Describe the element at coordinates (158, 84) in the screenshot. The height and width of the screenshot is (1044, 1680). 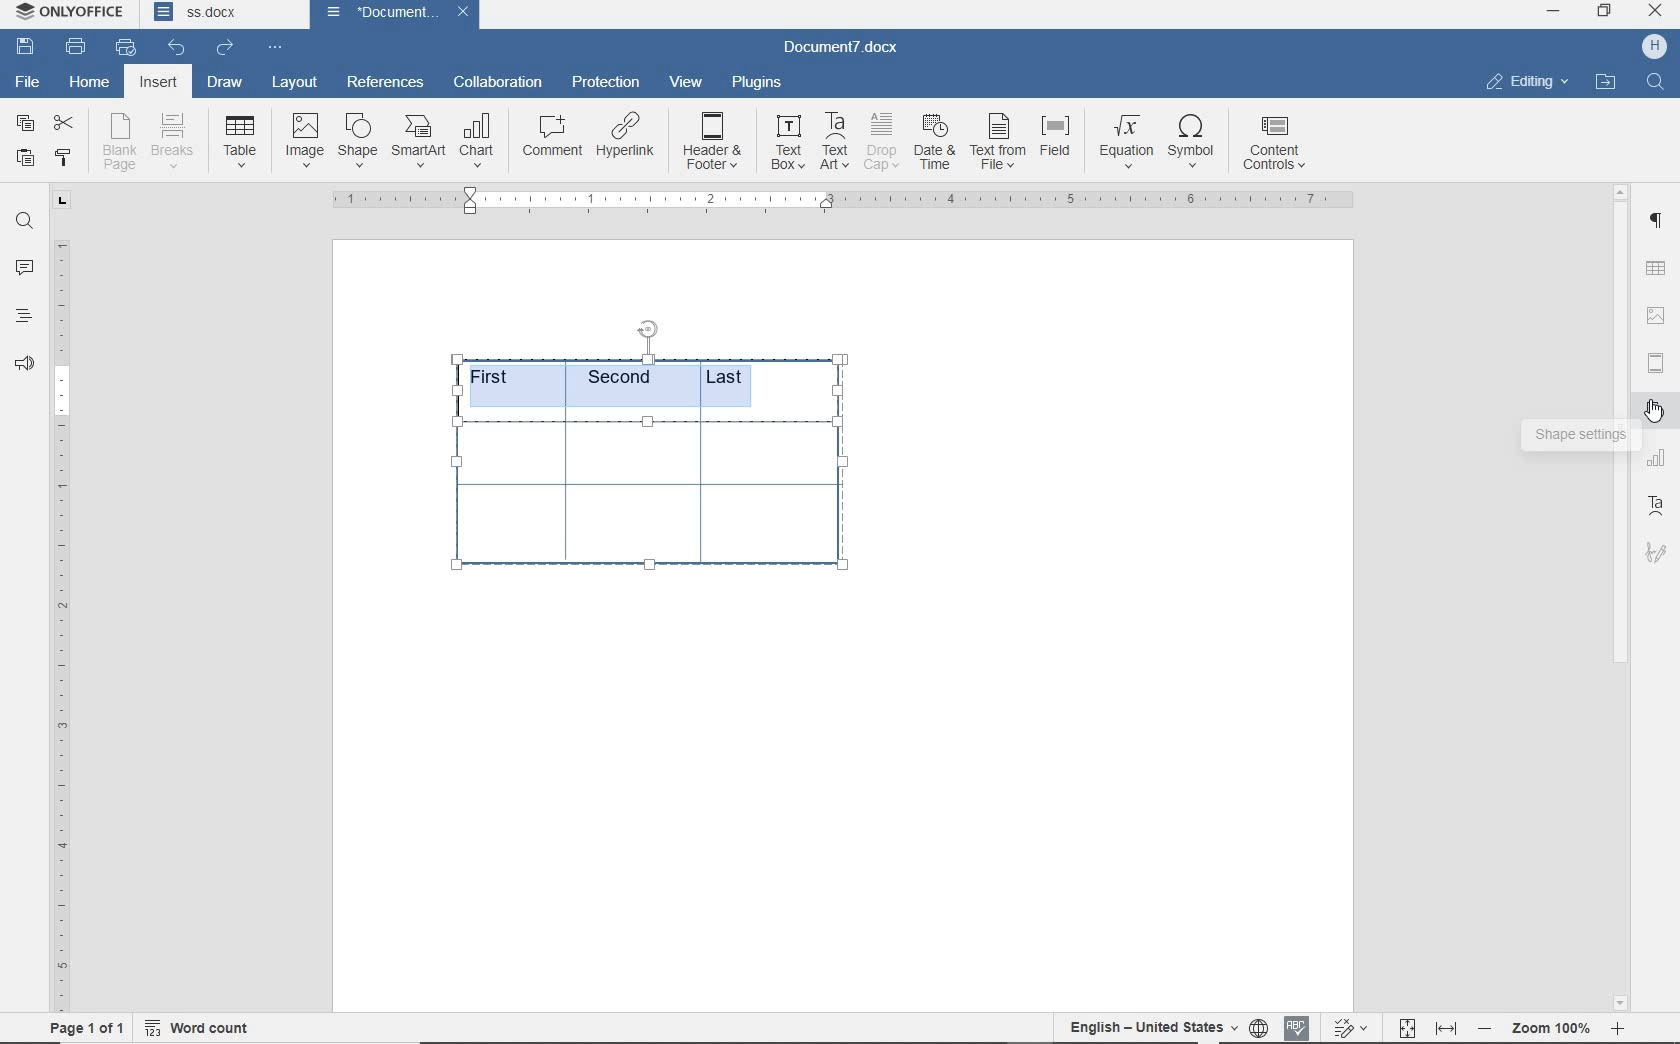
I see `insert` at that location.